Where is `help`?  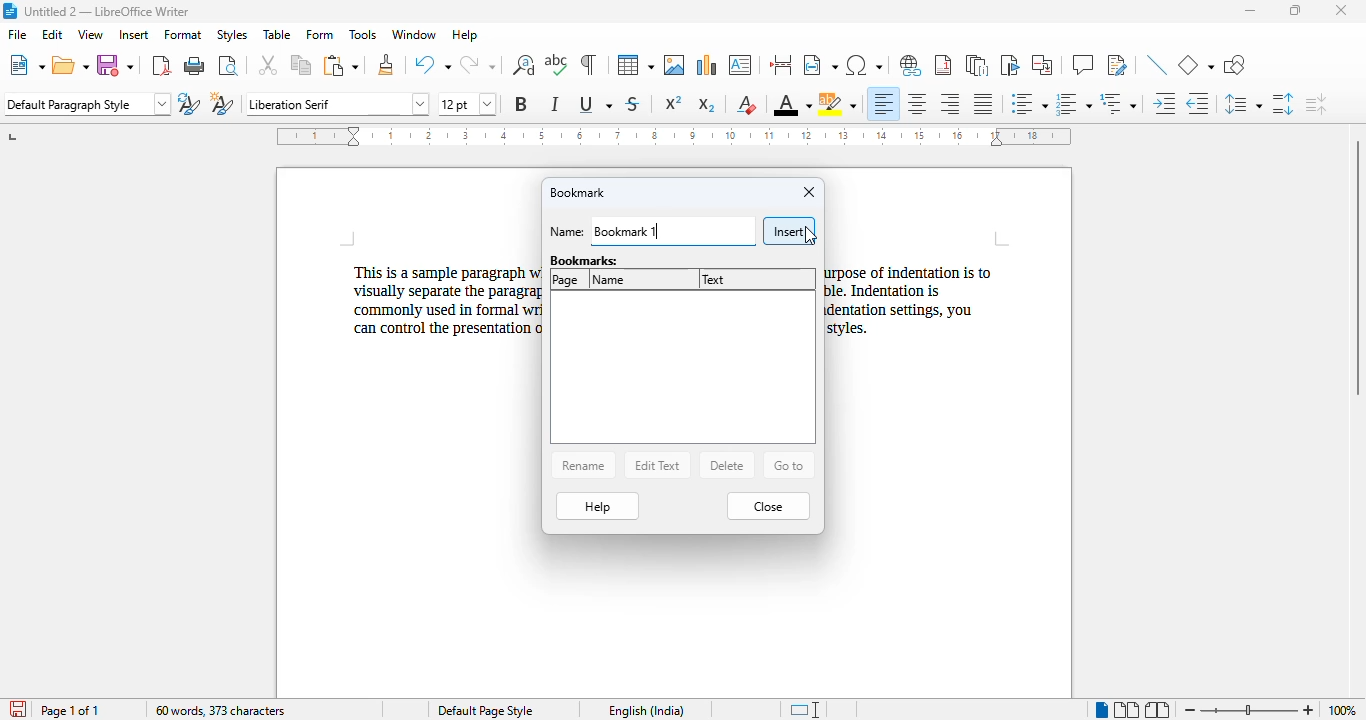
help is located at coordinates (597, 505).